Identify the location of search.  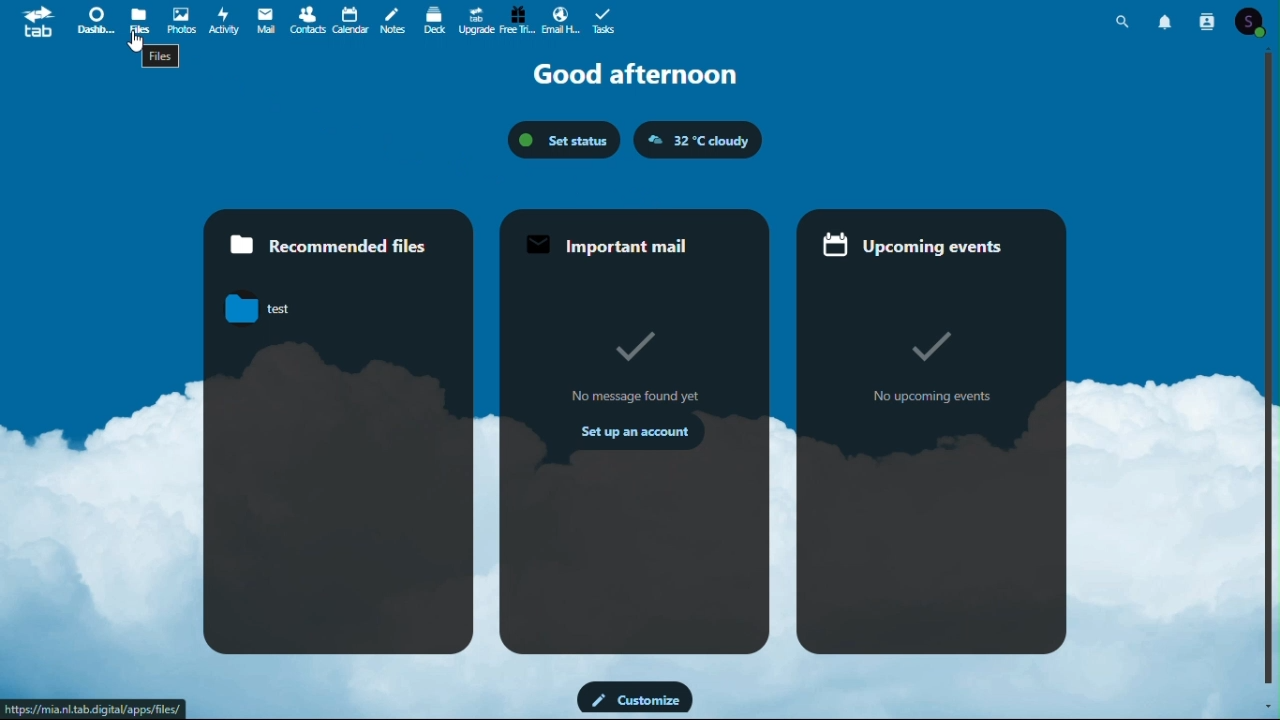
(1123, 23).